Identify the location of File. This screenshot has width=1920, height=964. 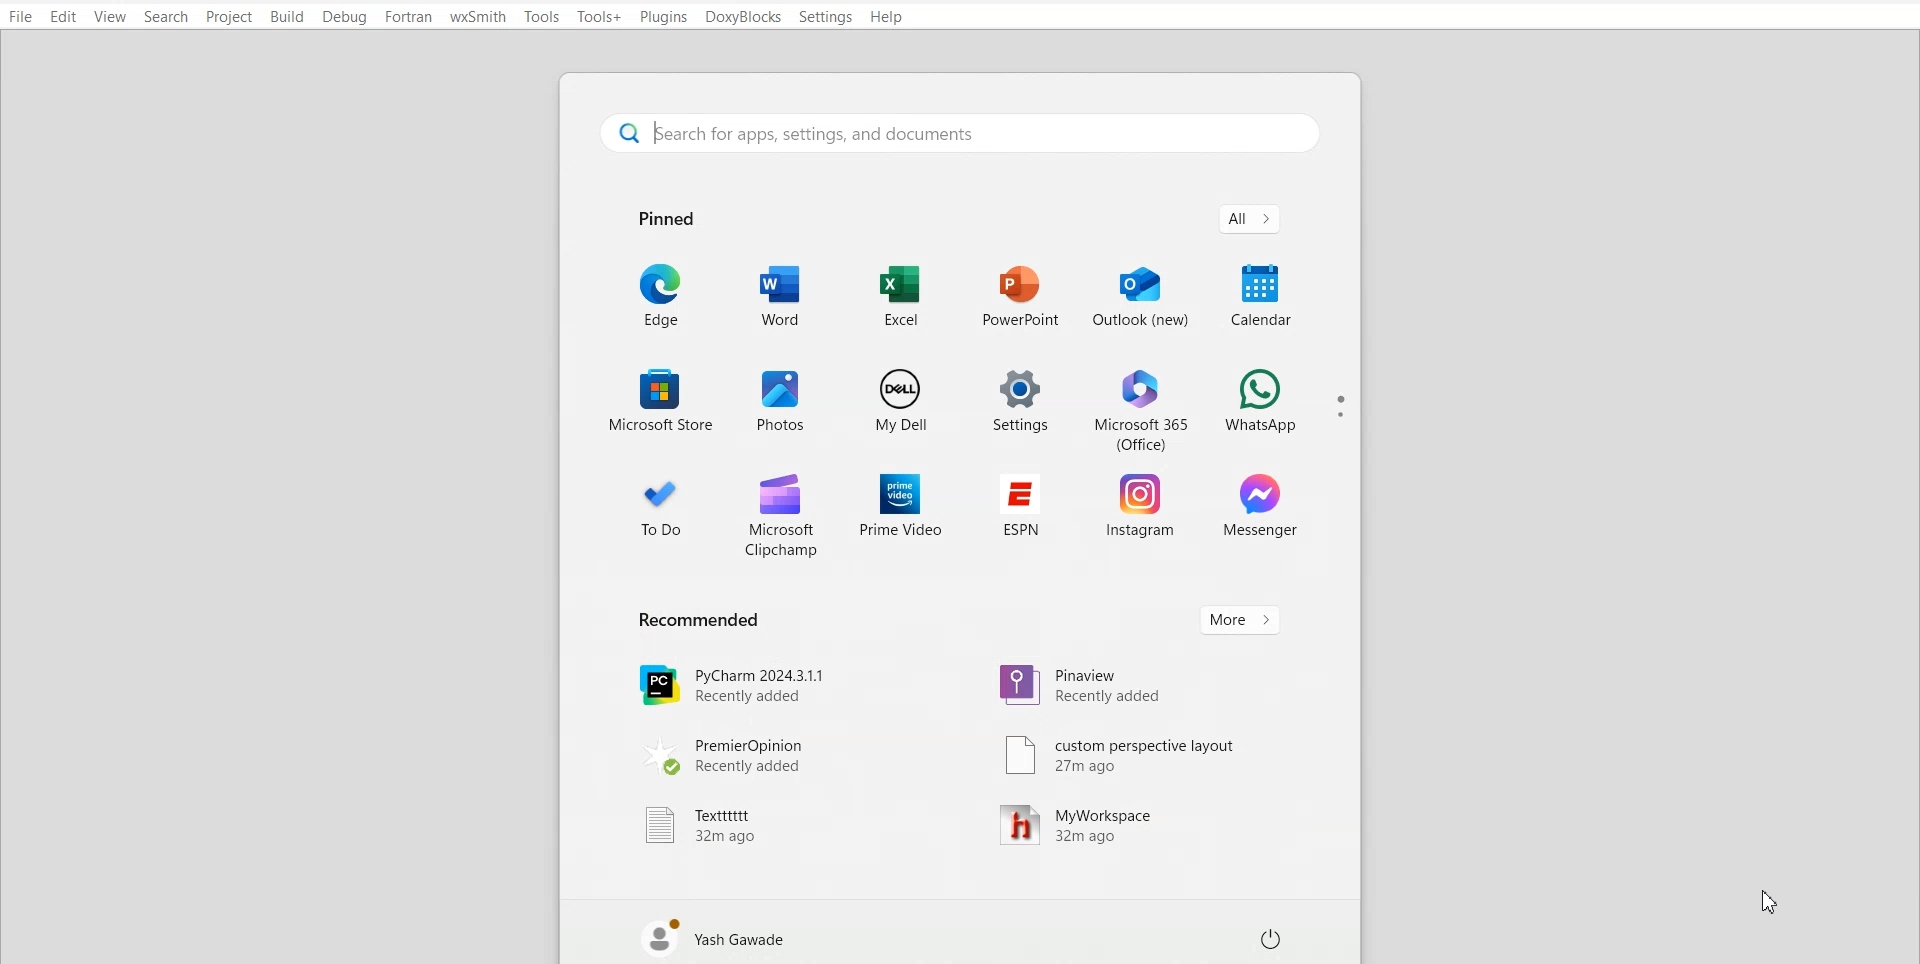
(21, 16).